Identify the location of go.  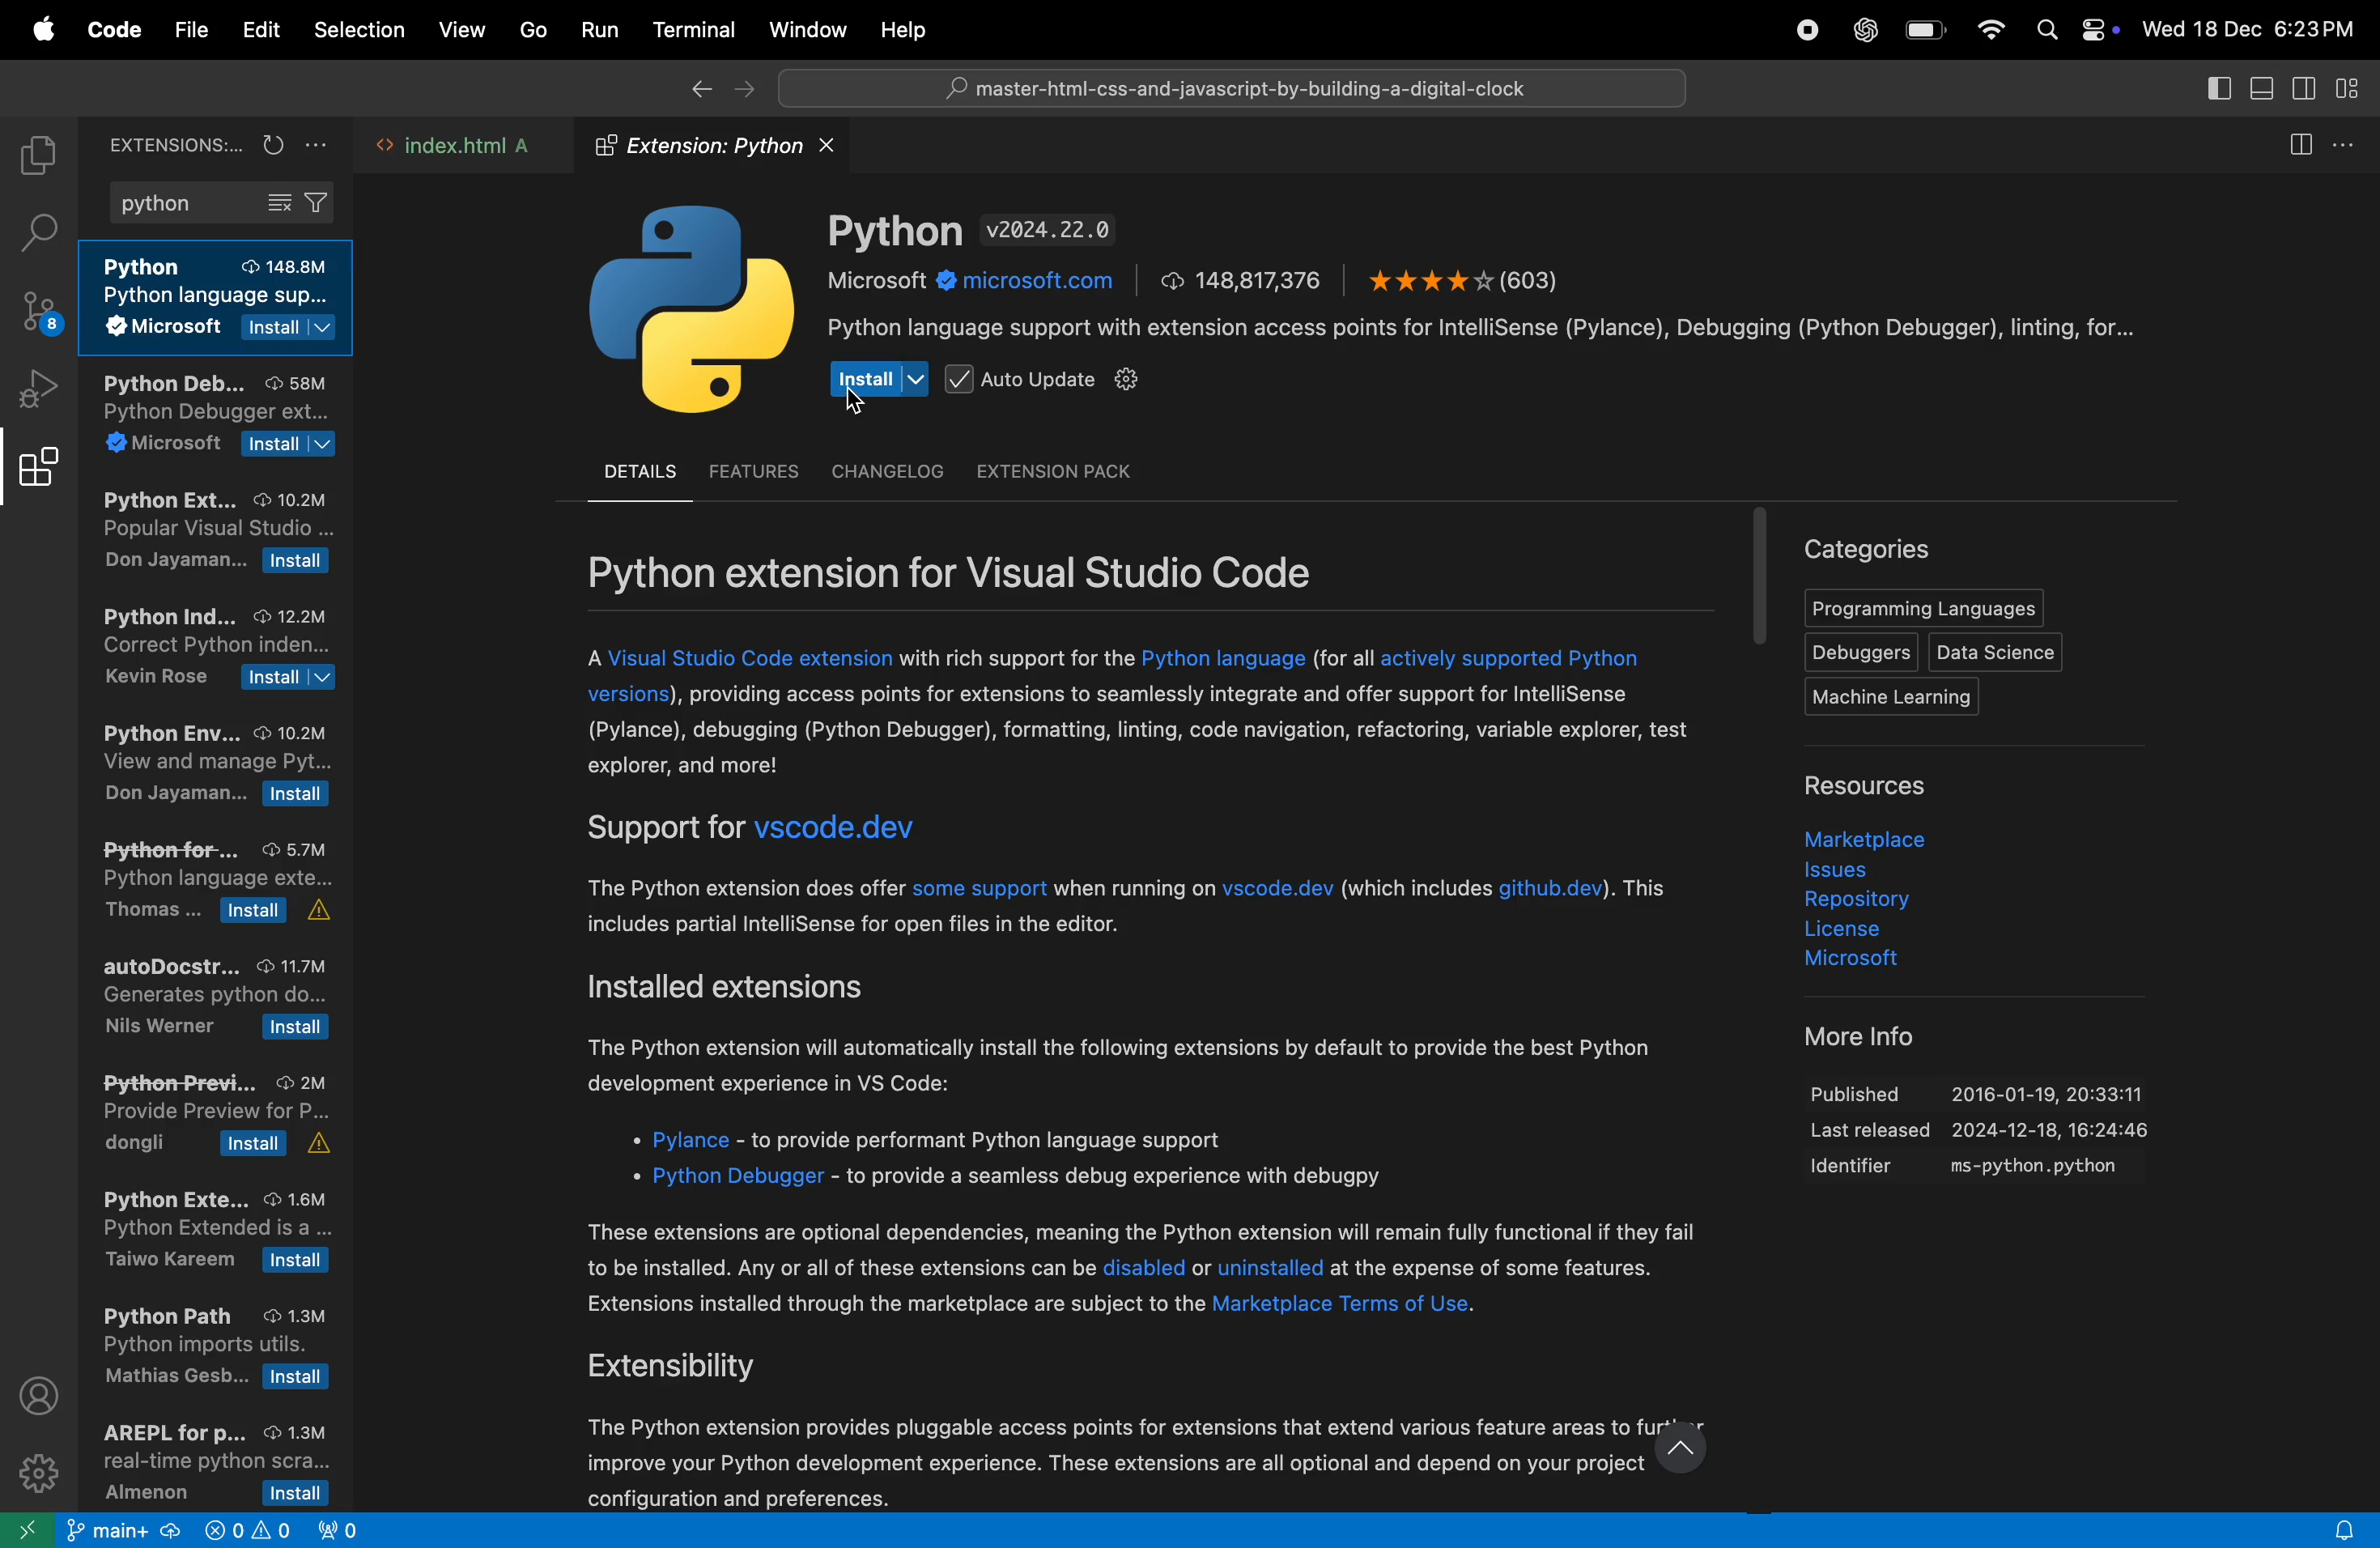
(529, 31).